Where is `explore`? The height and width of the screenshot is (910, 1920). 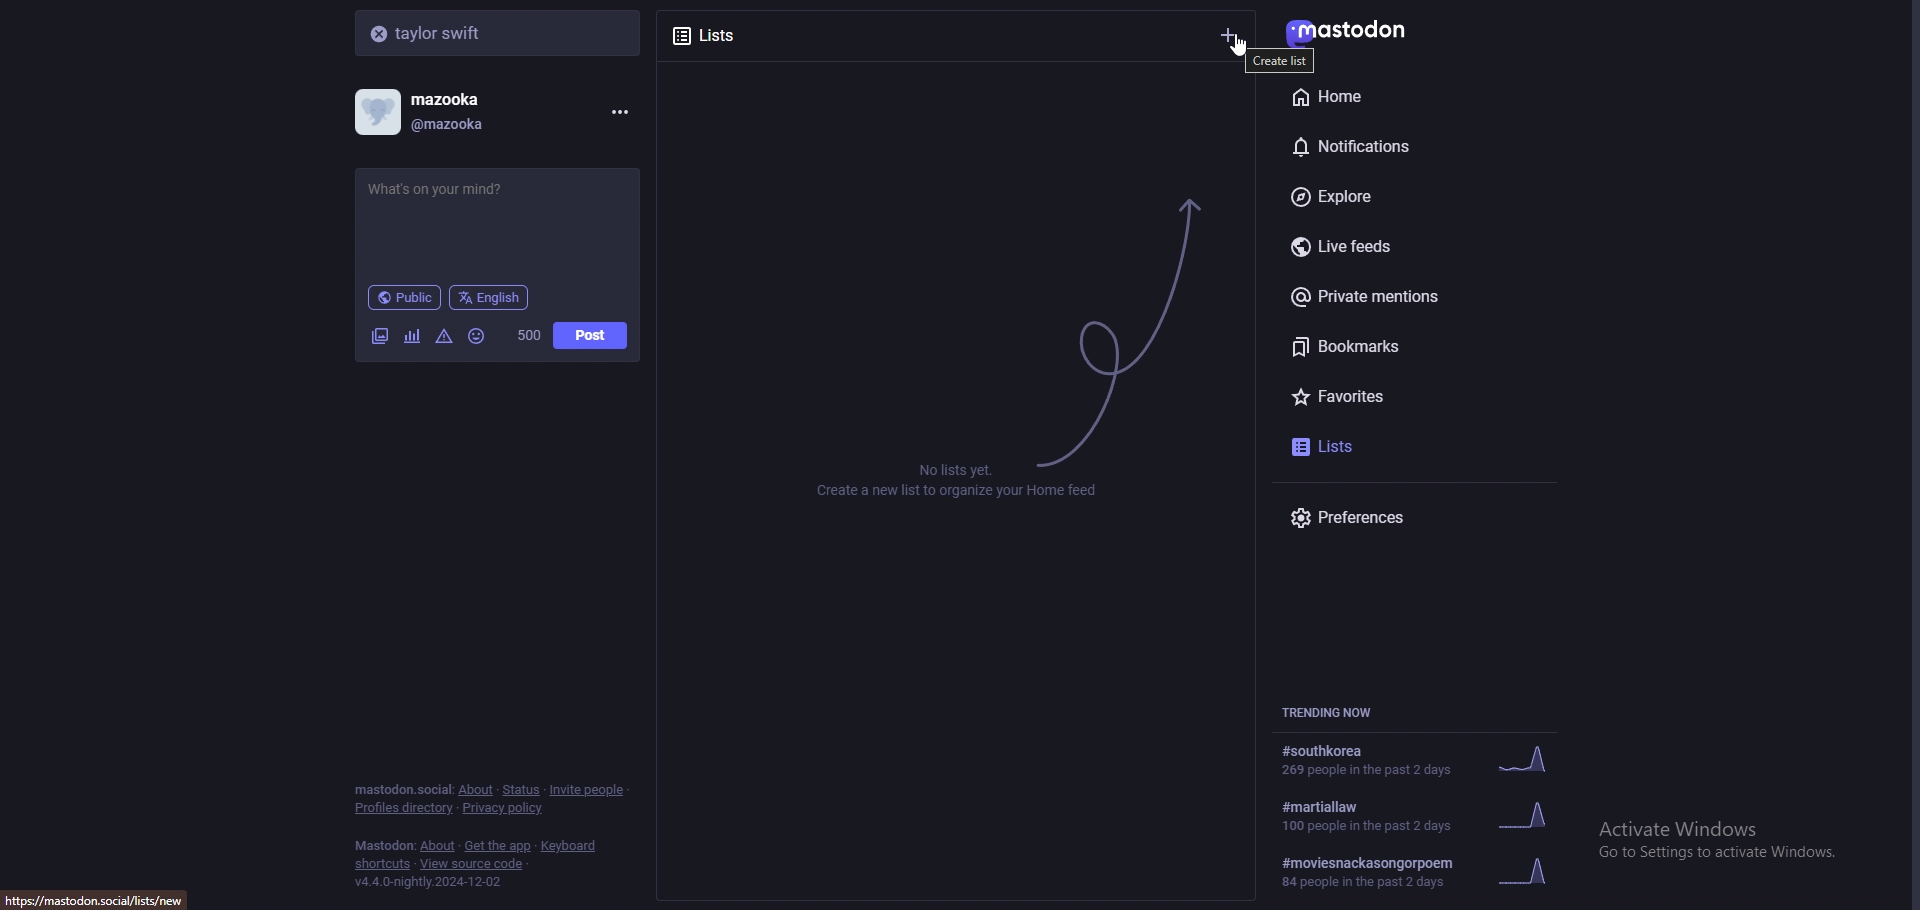 explore is located at coordinates (1408, 198).